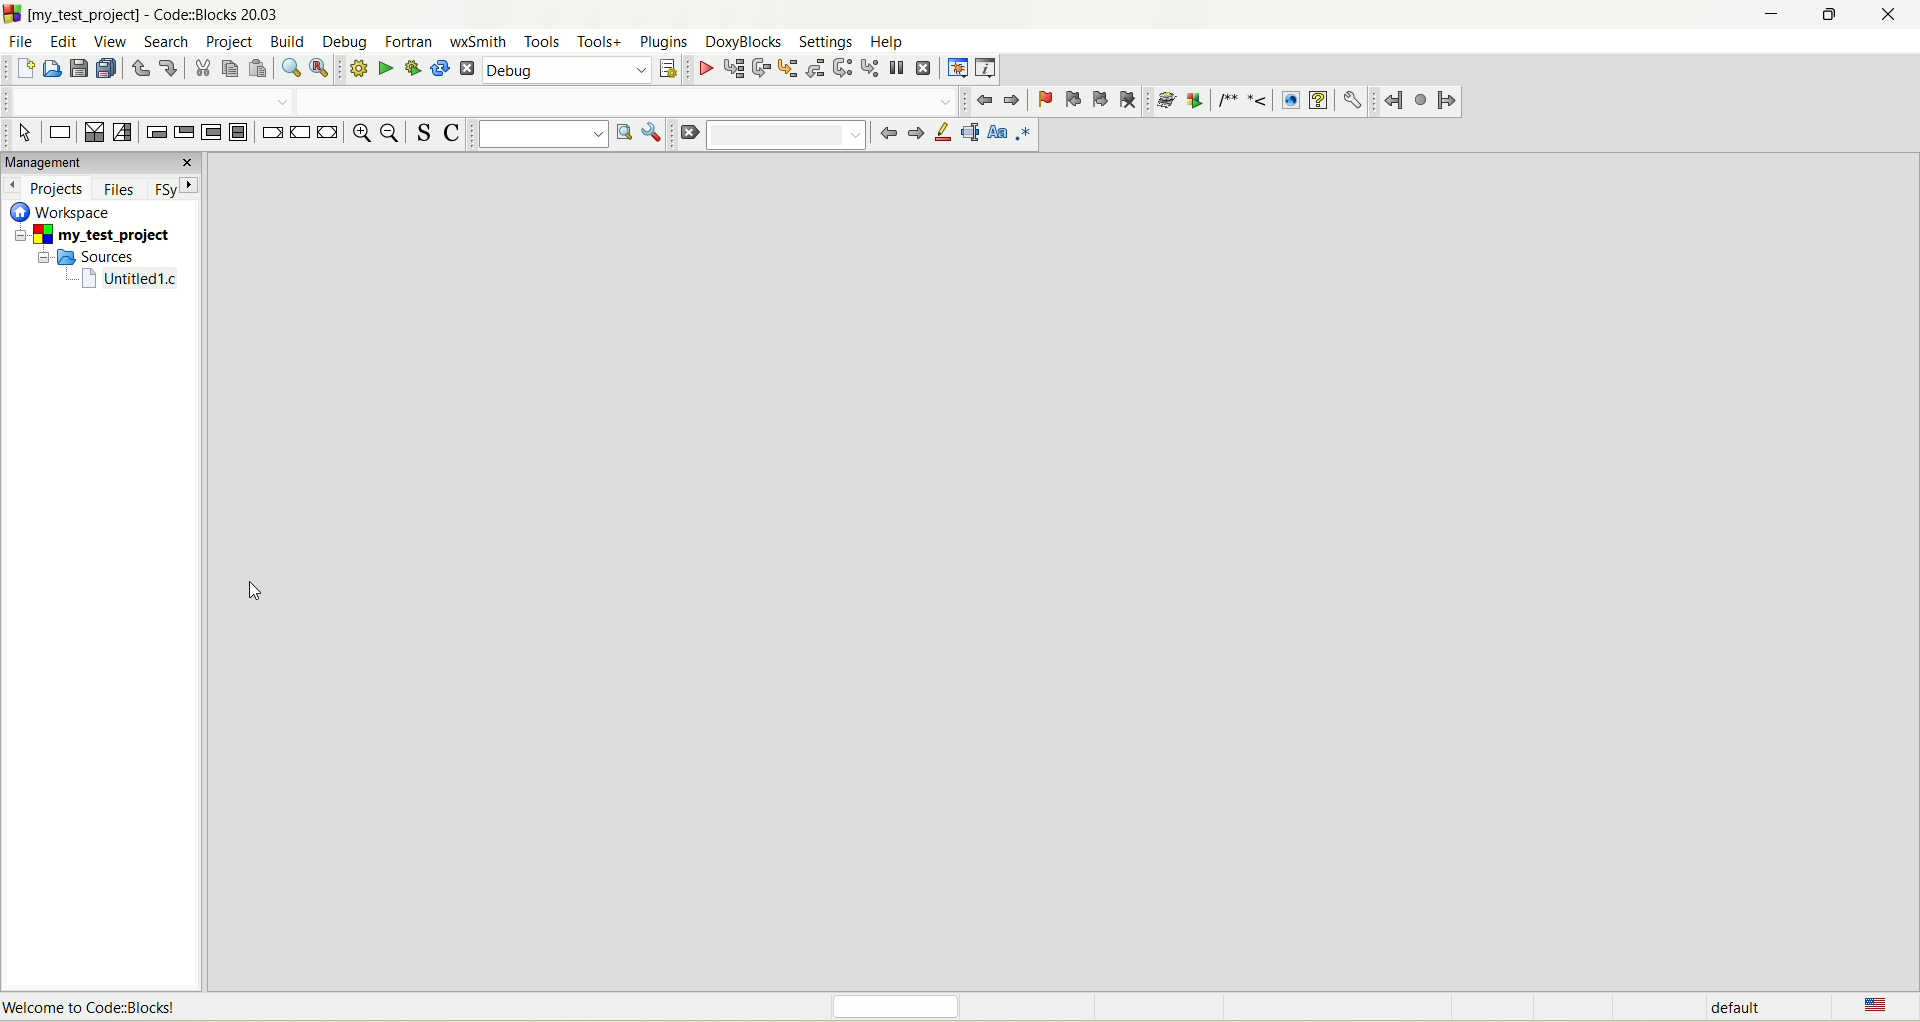 Image resolution: width=1920 pixels, height=1022 pixels. I want to click on break debugger, so click(899, 67).